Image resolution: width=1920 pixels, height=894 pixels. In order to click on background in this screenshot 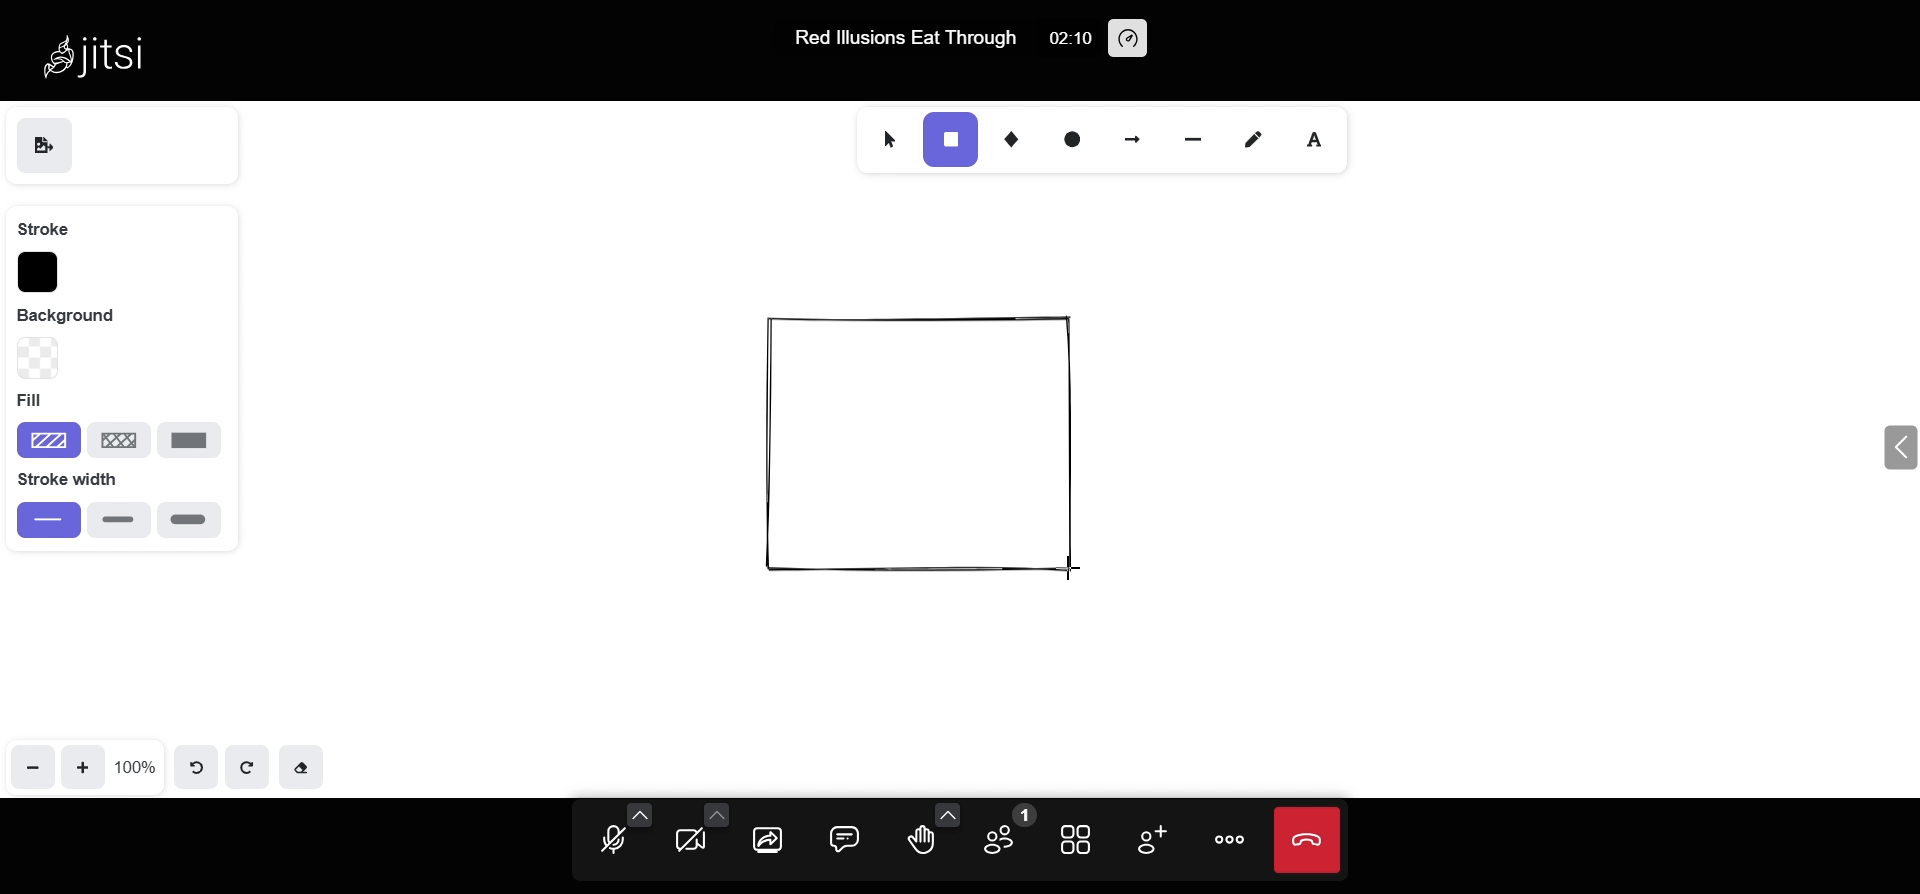, I will do `click(82, 314)`.